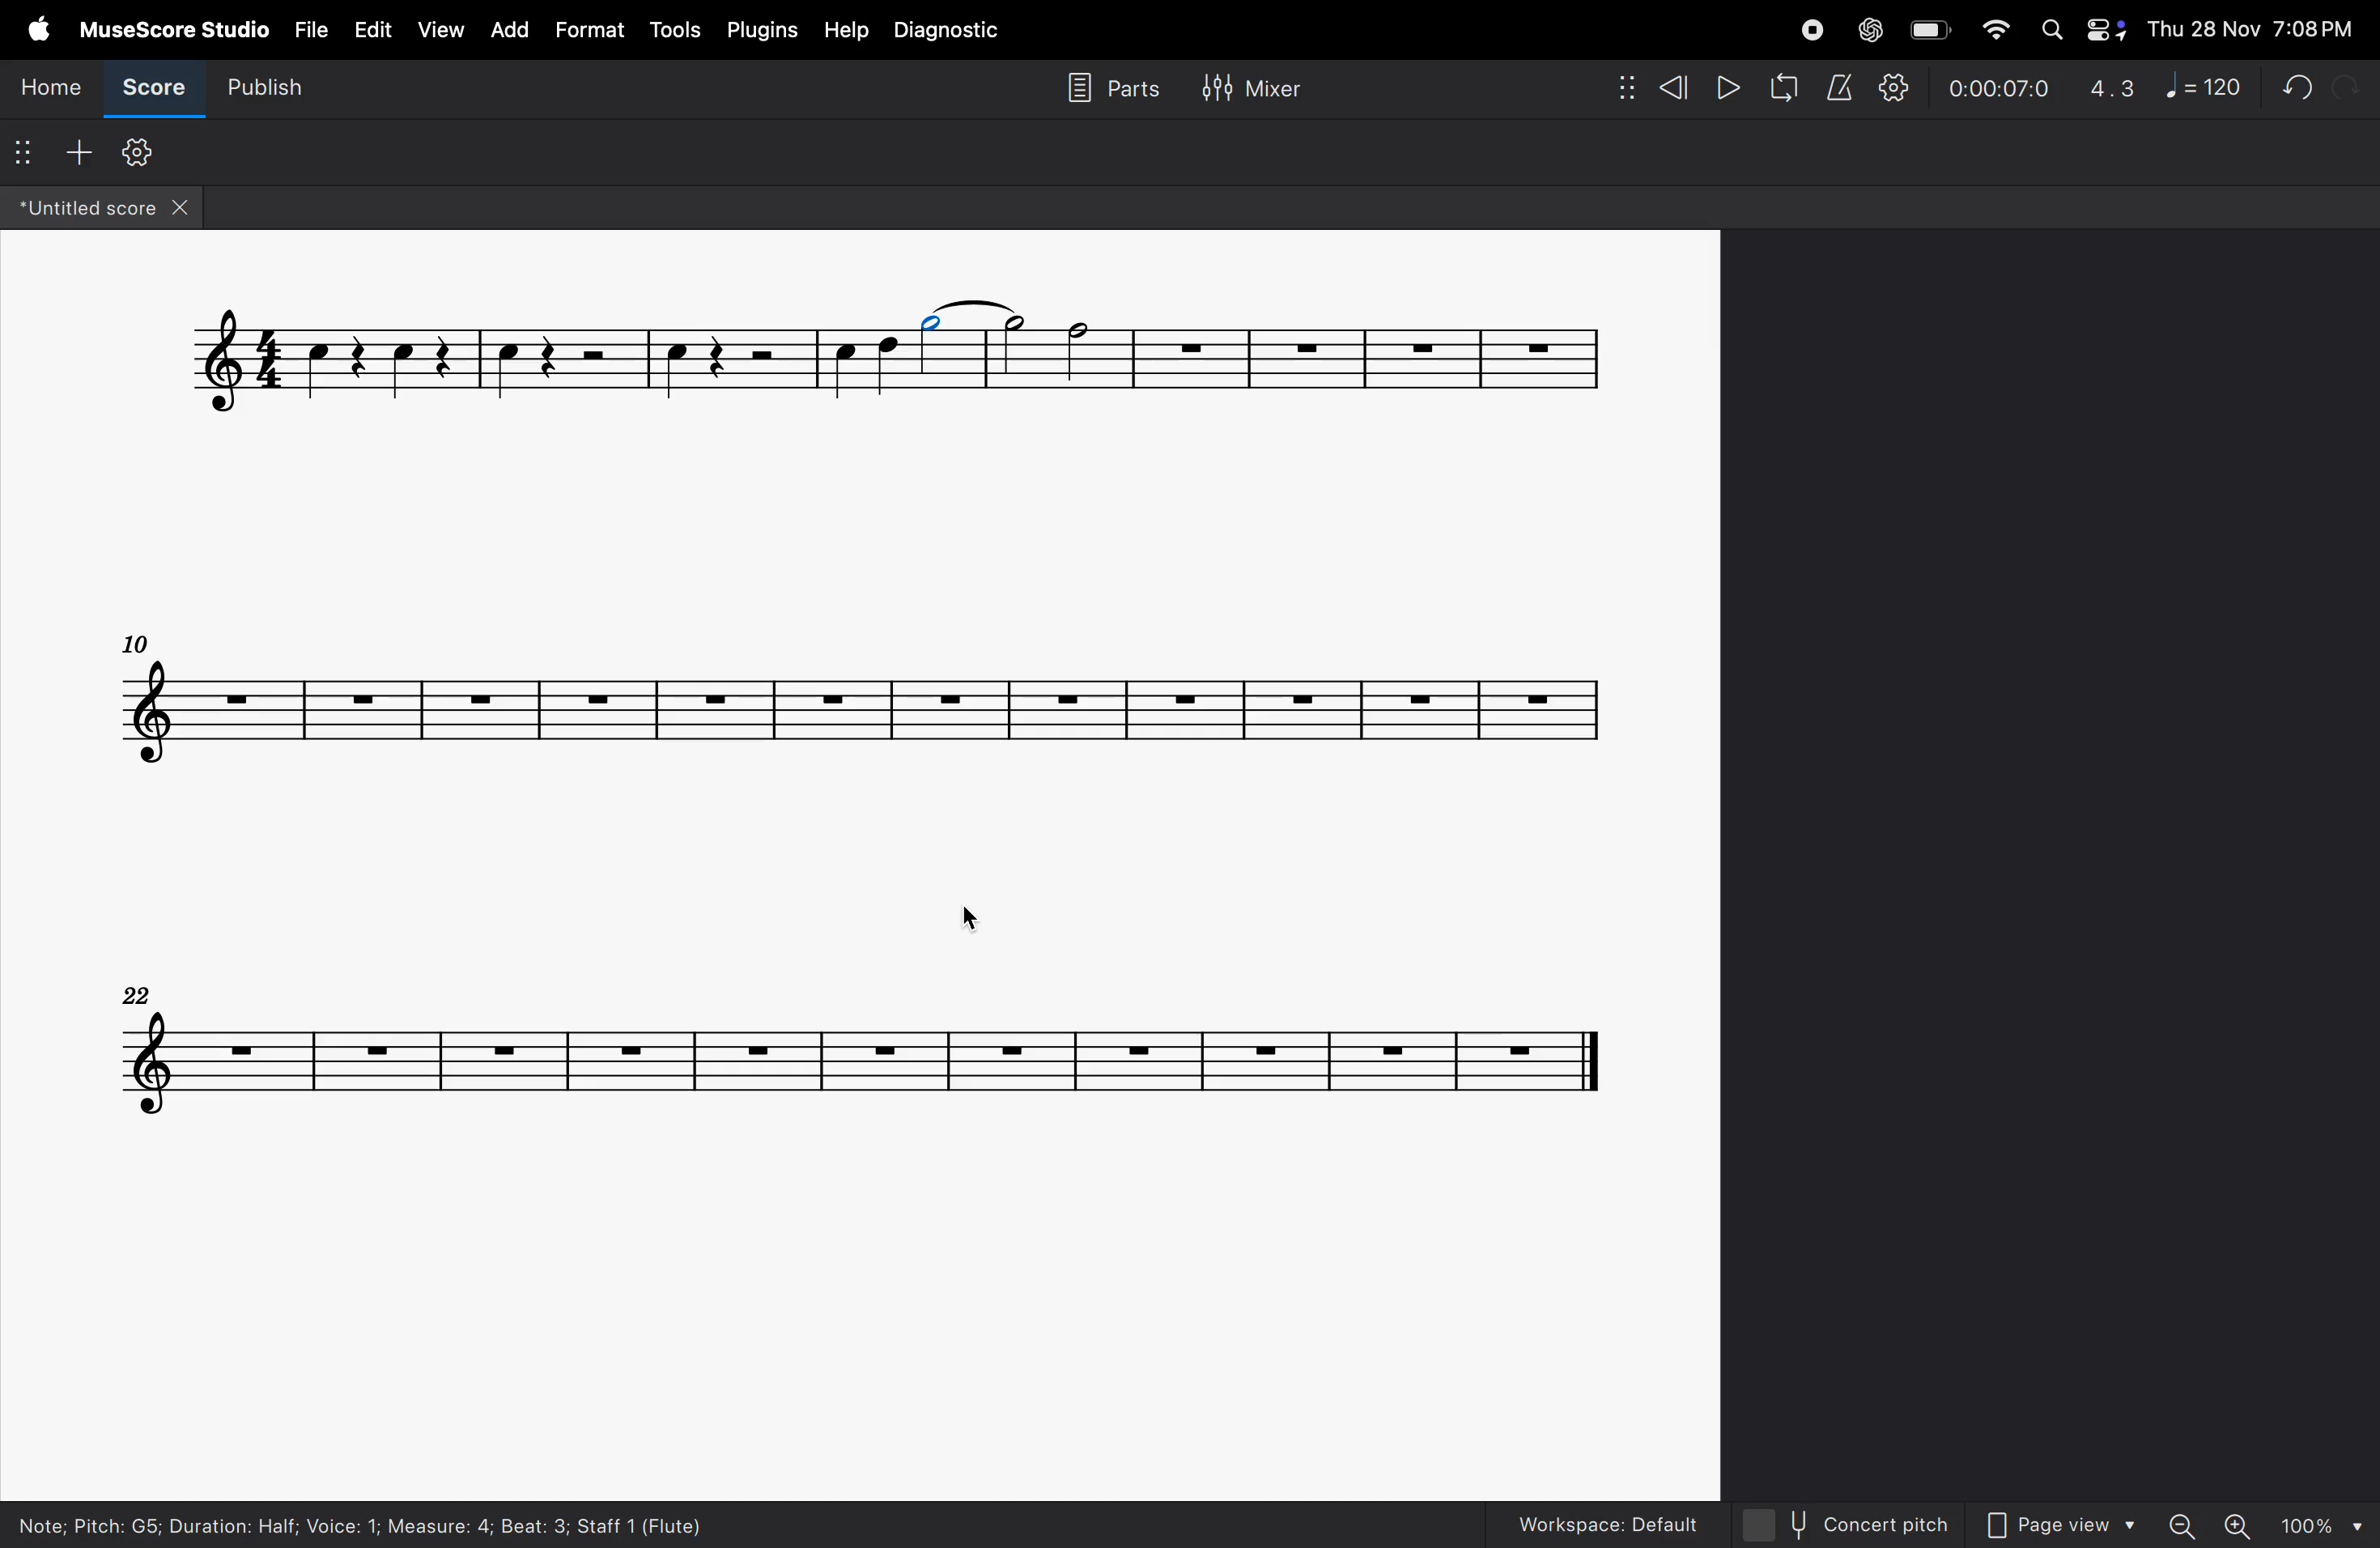 This screenshot has width=2380, height=1548. What do you see at coordinates (108, 208) in the screenshot?
I see `untitled score` at bounding box center [108, 208].